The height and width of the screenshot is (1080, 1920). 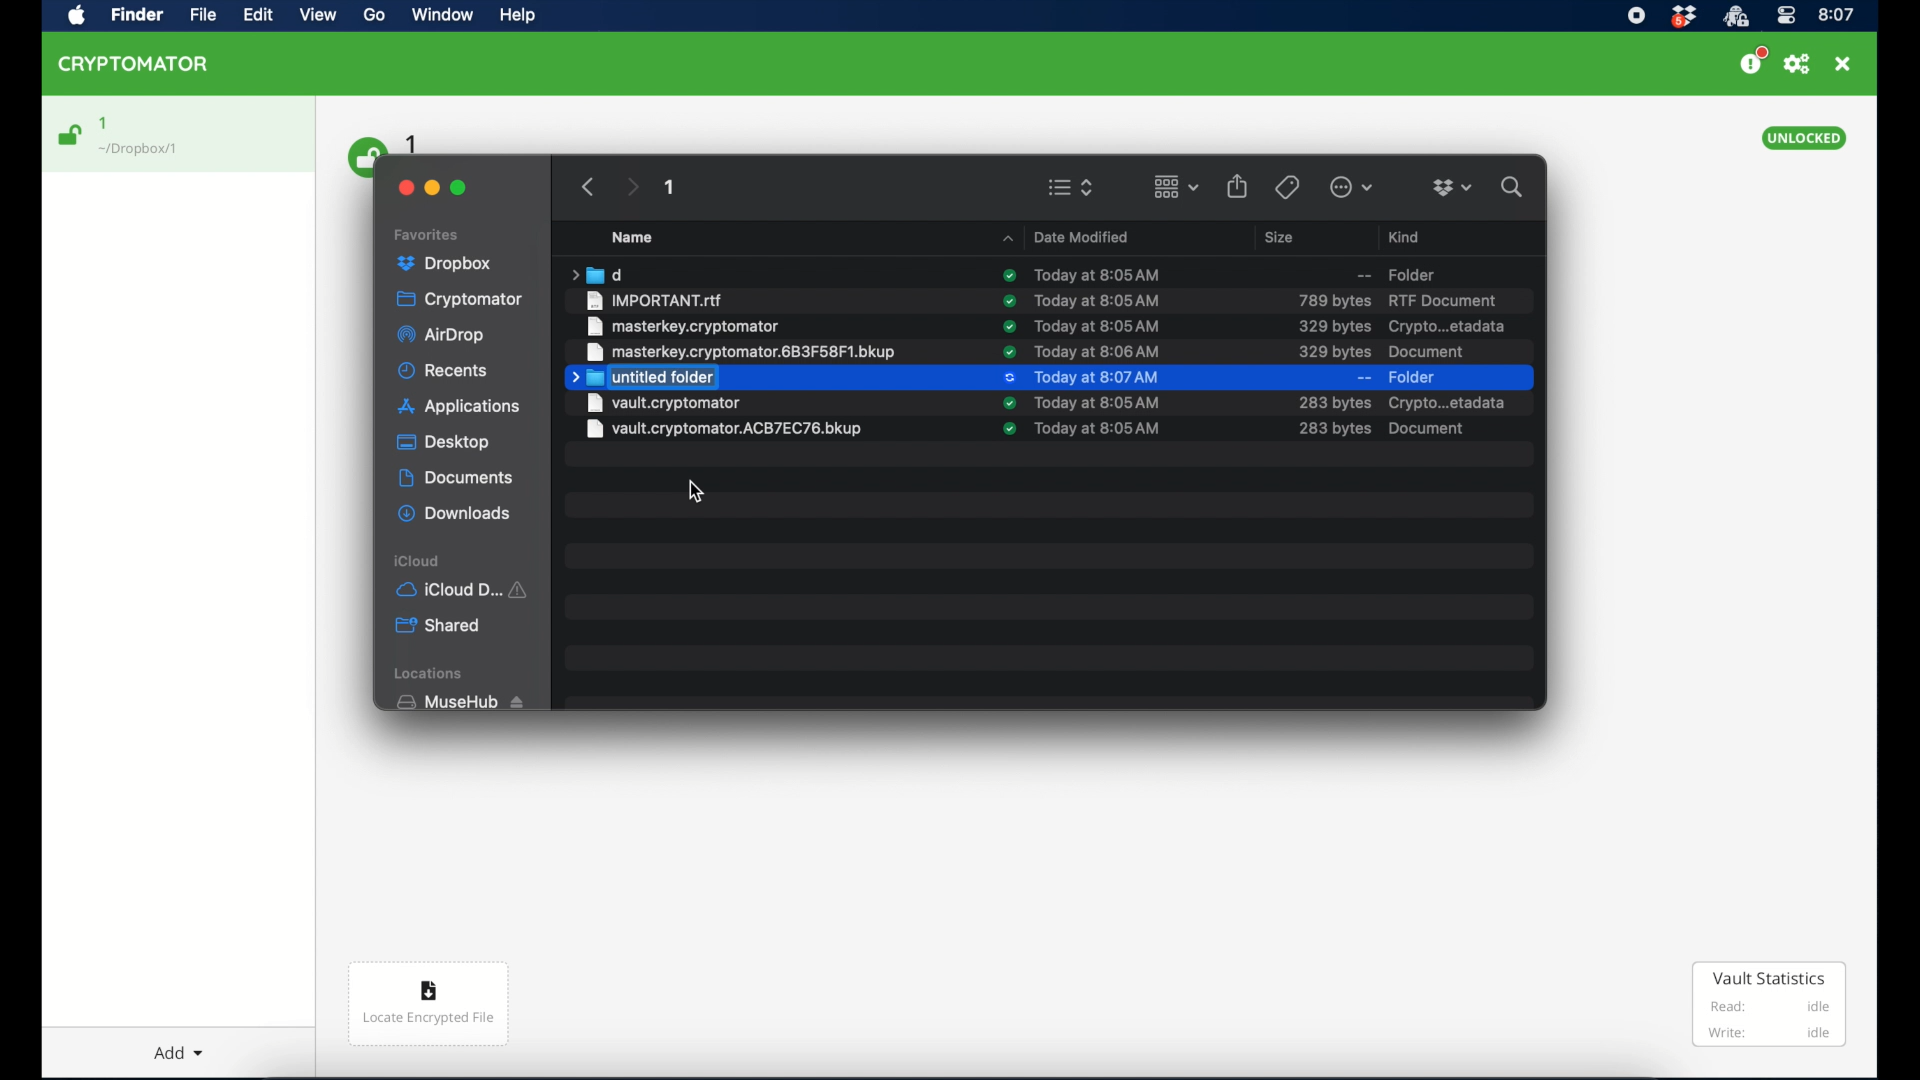 What do you see at coordinates (143, 67) in the screenshot?
I see `CRYPTOMATOR` at bounding box center [143, 67].